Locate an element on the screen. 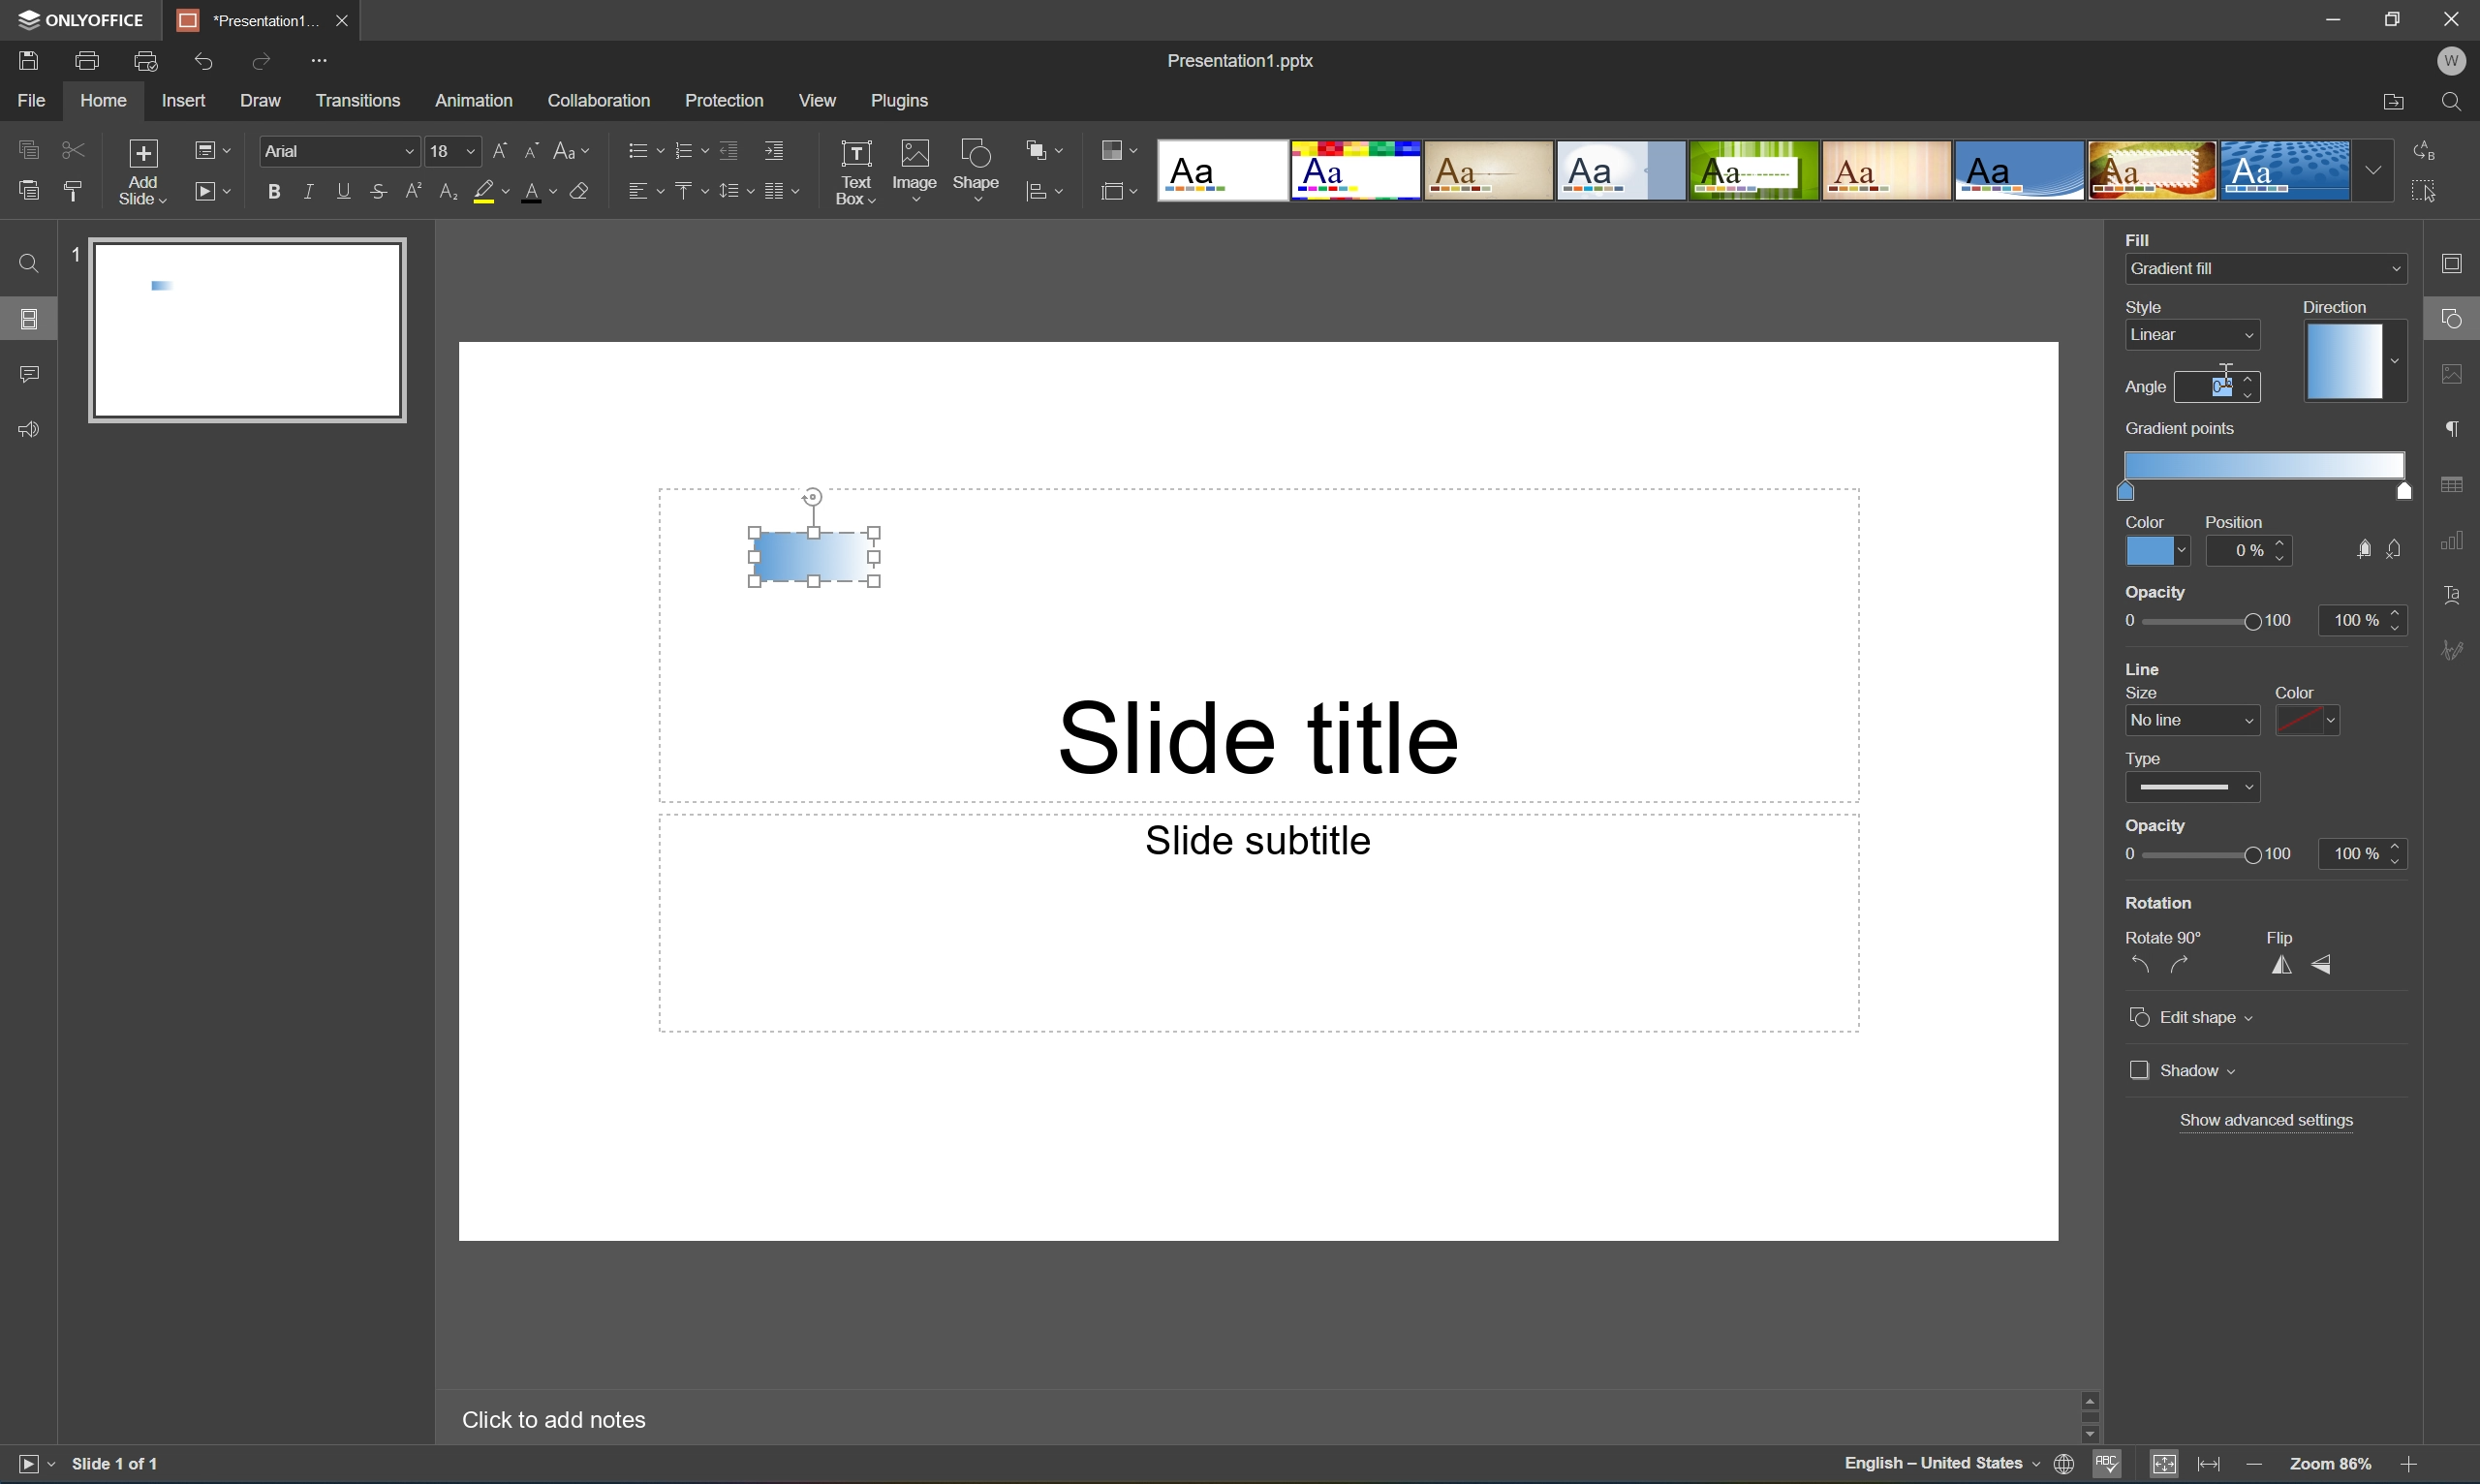 This screenshot has height=1484, width=2480. Gradient direction is located at coordinates (2349, 364).